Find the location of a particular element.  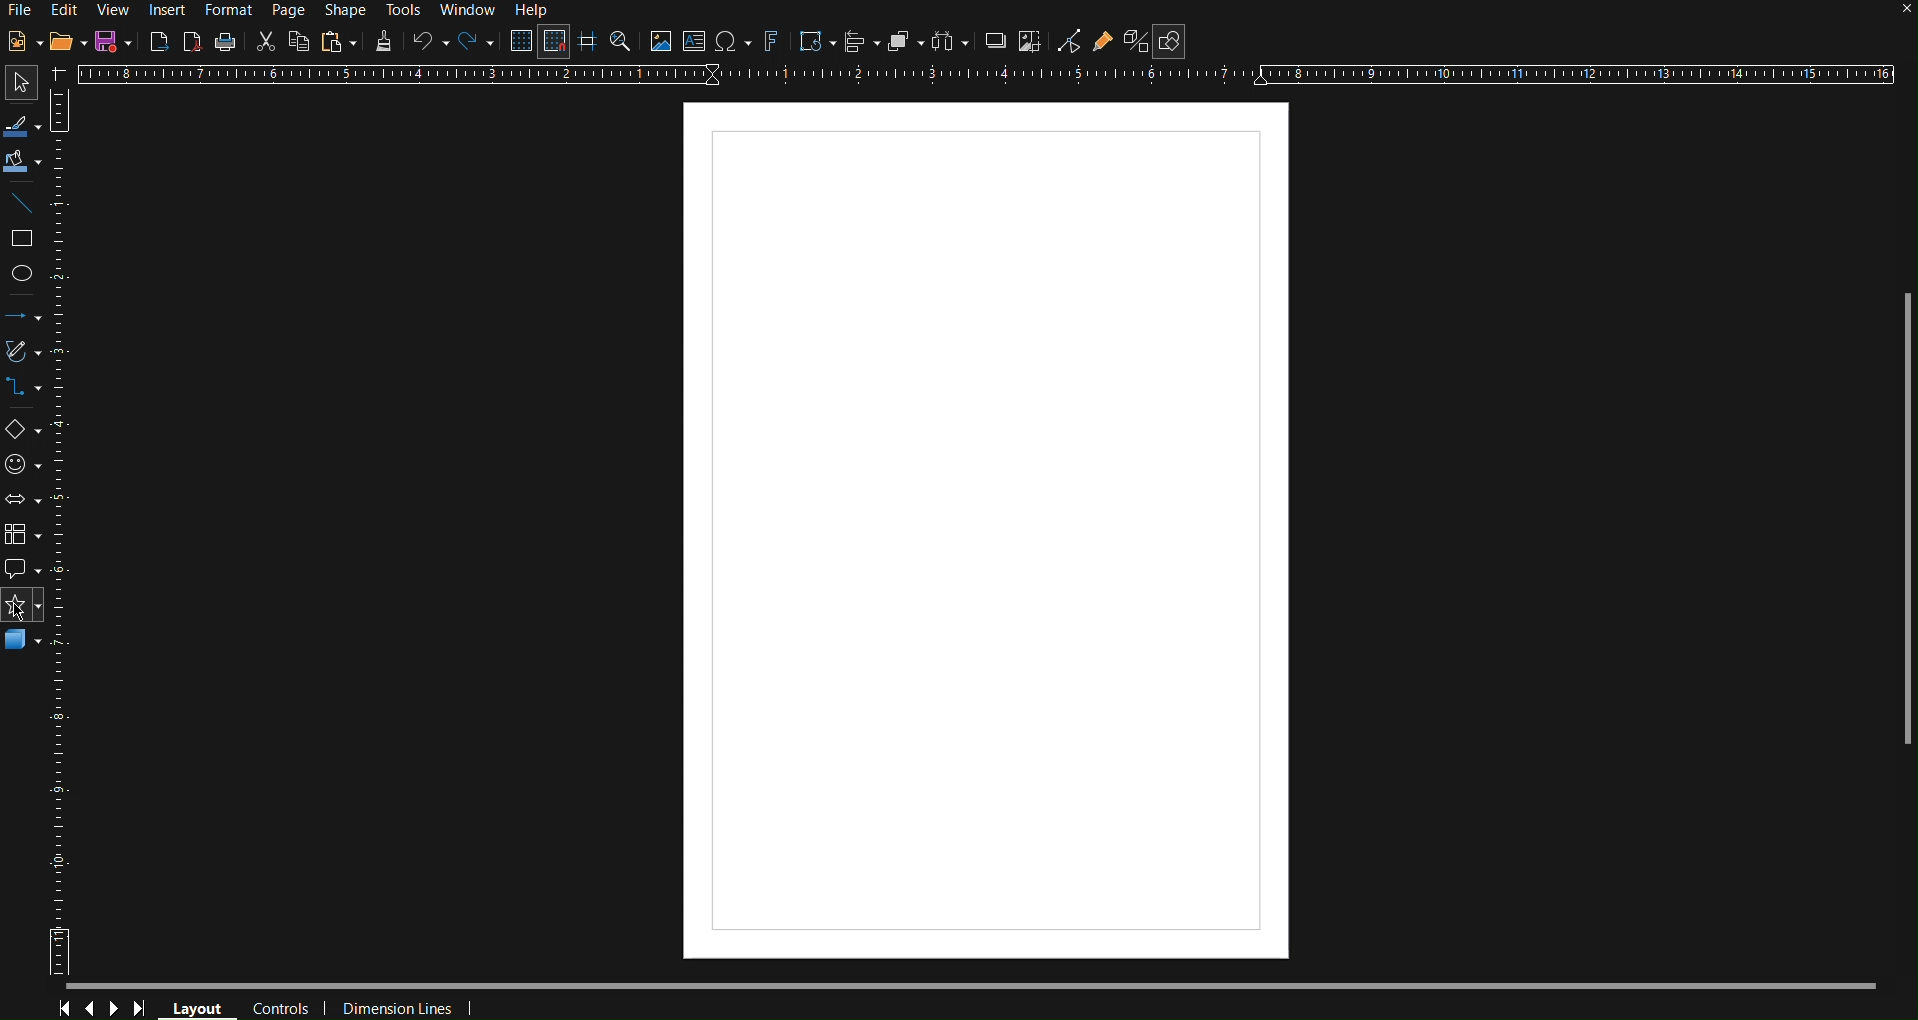

Open is located at coordinates (67, 42).